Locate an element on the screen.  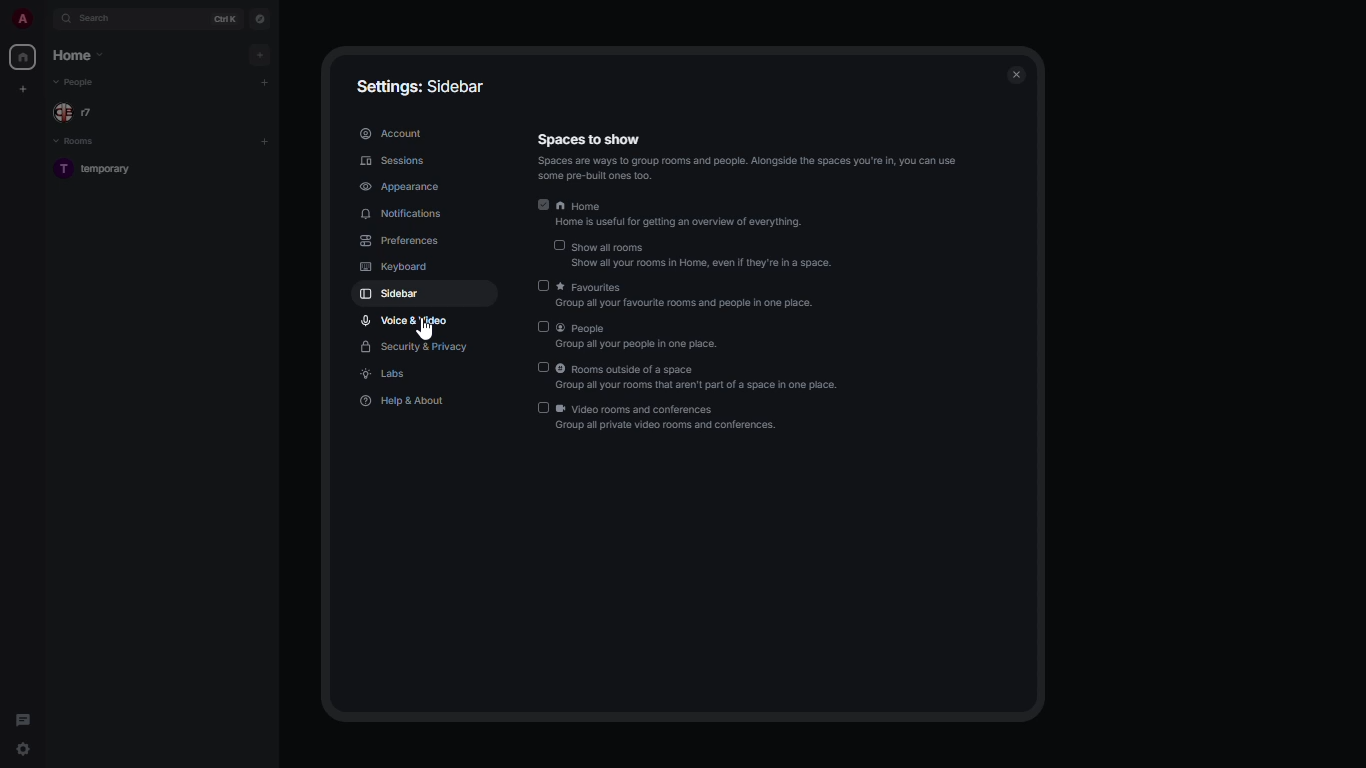
sessions is located at coordinates (394, 161).